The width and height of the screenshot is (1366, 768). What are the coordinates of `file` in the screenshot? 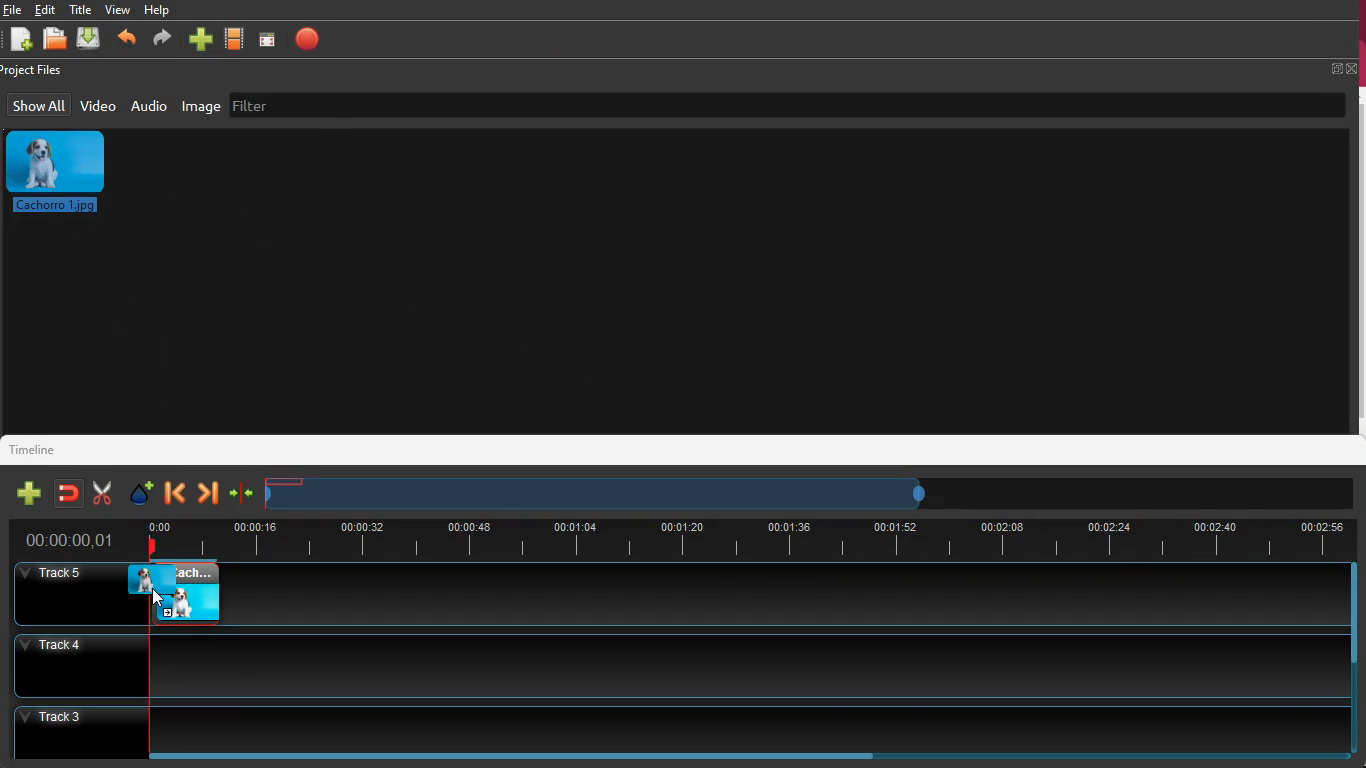 It's located at (12, 9).